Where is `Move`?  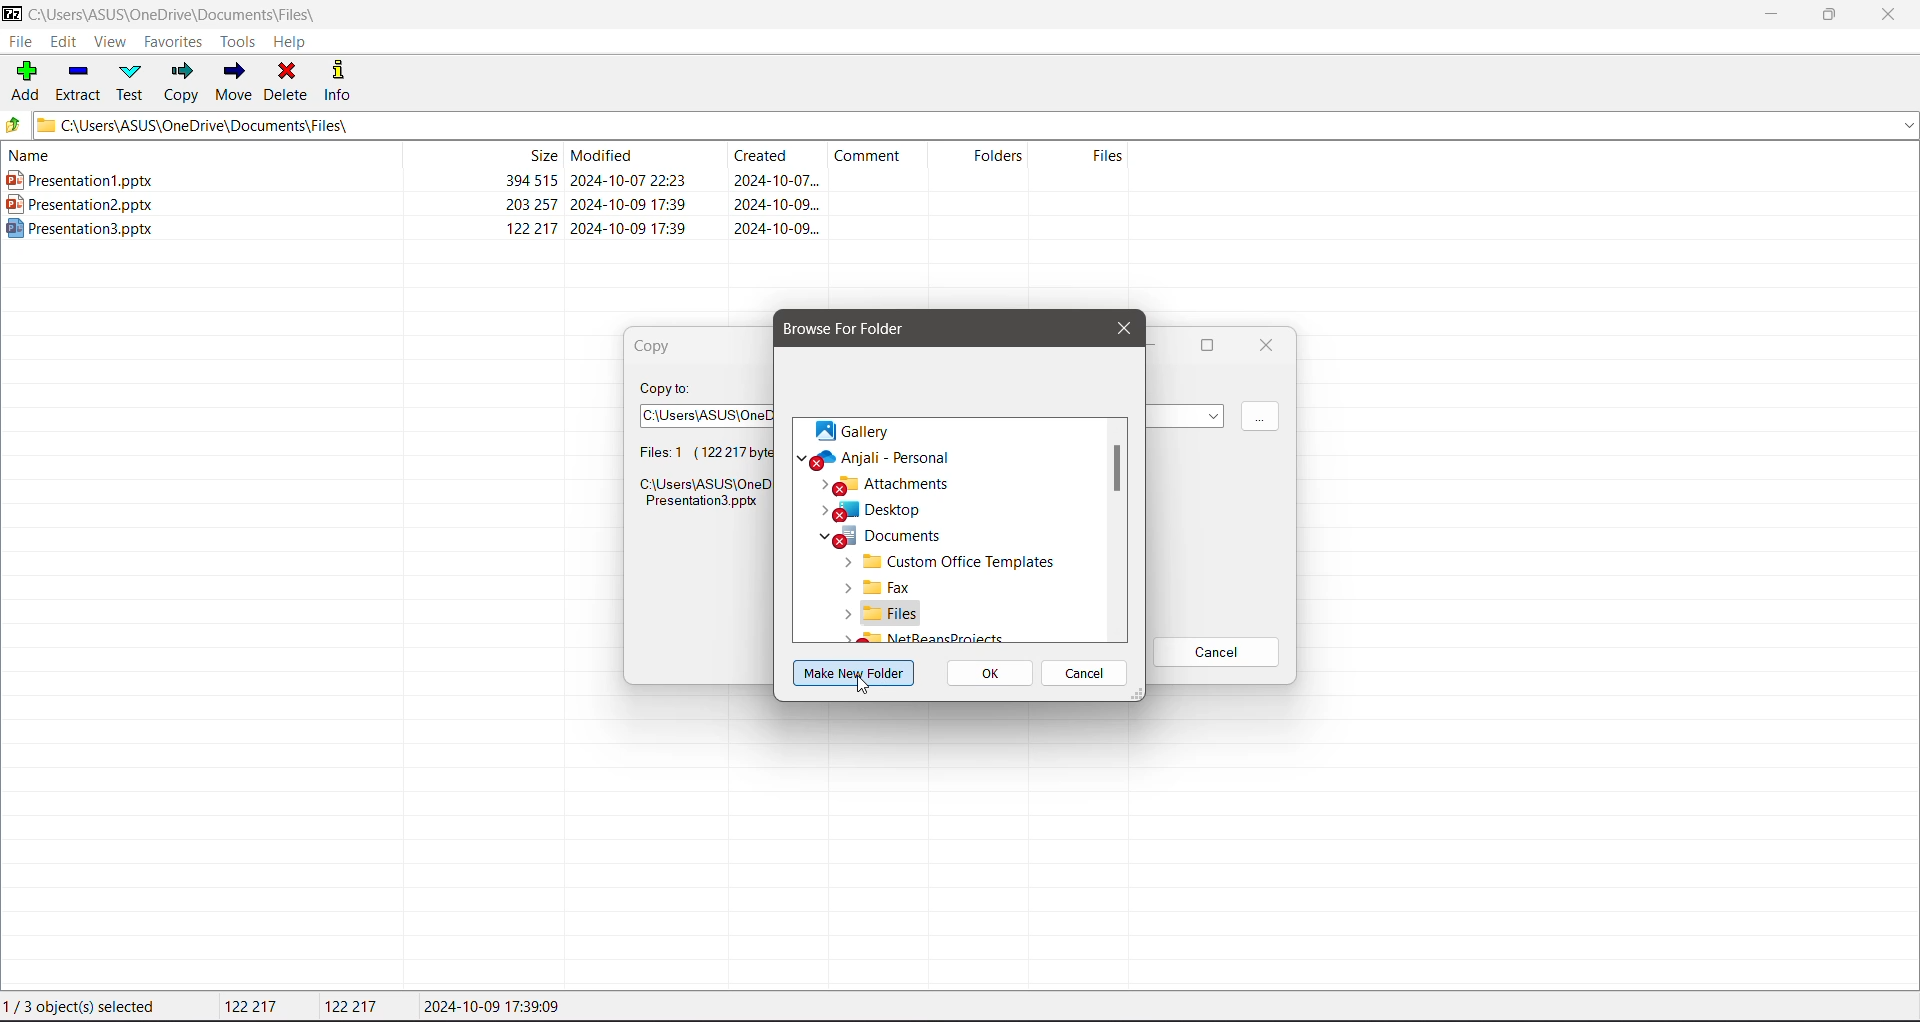 Move is located at coordinates (234, 79).